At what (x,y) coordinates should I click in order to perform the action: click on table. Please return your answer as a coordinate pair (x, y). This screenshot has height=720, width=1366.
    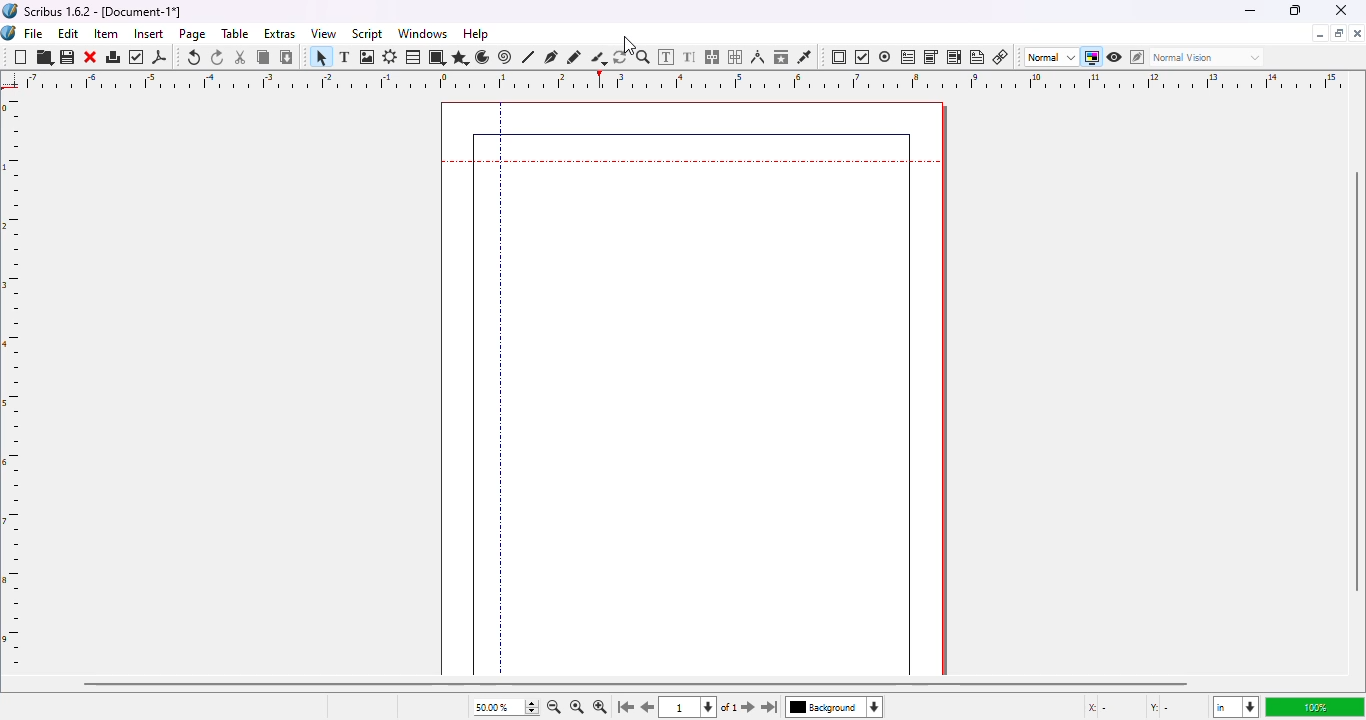
    Looking at the image, I should click on (414, 57).